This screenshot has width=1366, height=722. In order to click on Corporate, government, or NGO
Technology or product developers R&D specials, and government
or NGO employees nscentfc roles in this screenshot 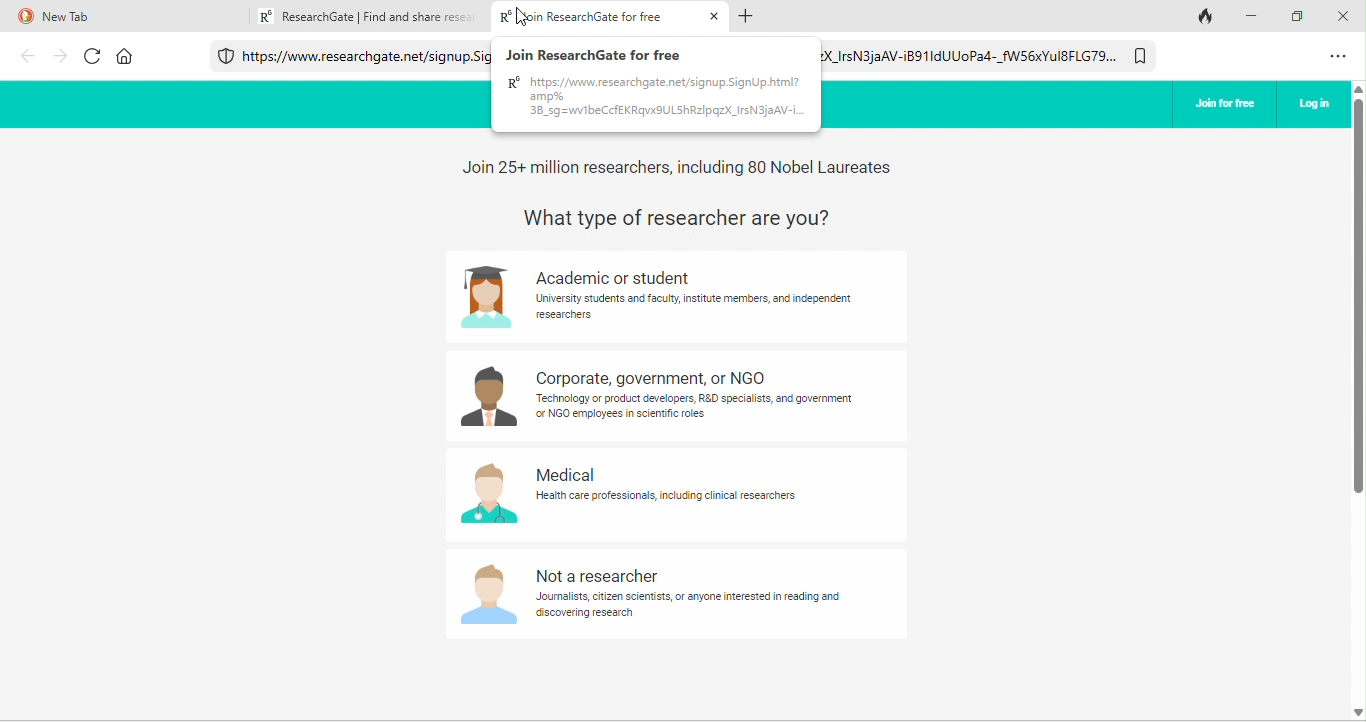, I will do `click(692, 397)`.